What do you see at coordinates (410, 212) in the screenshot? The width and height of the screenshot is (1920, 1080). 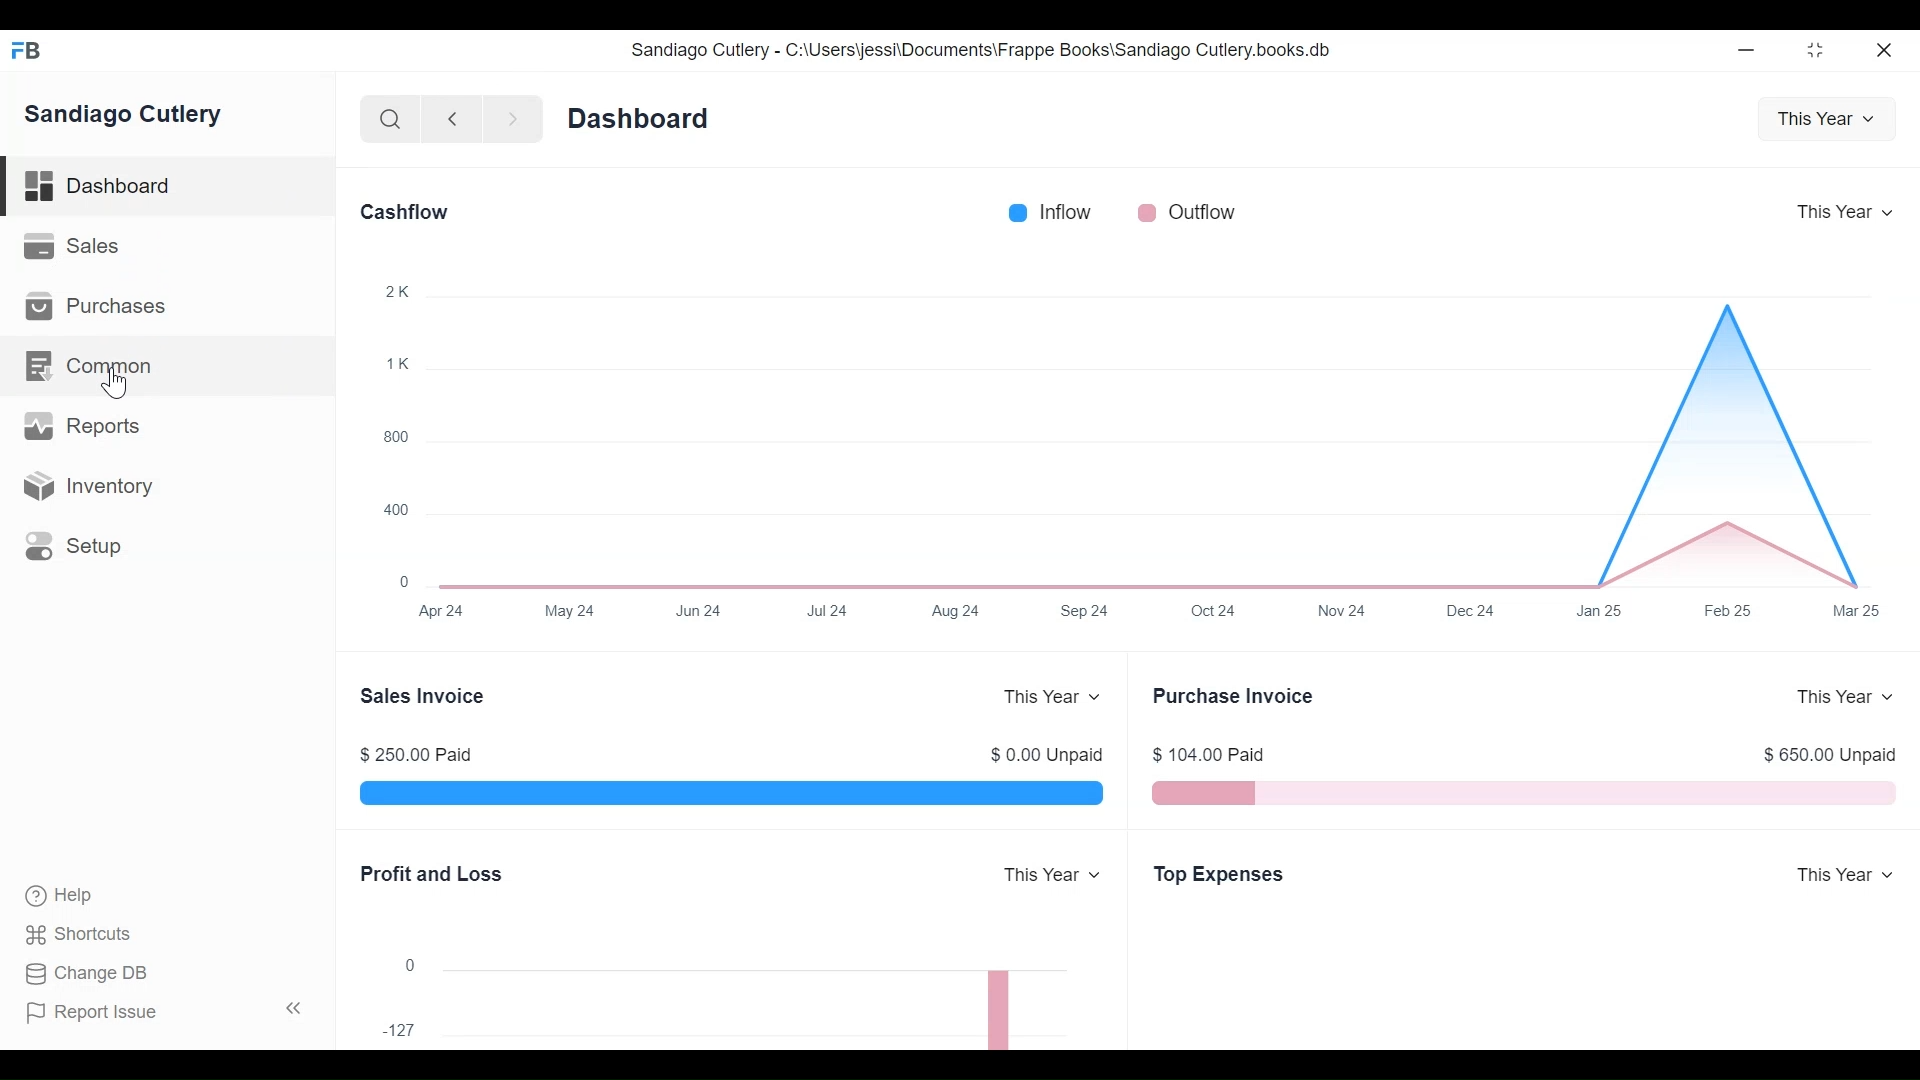 I see `Cashflow` at bounding box center [410, 212].